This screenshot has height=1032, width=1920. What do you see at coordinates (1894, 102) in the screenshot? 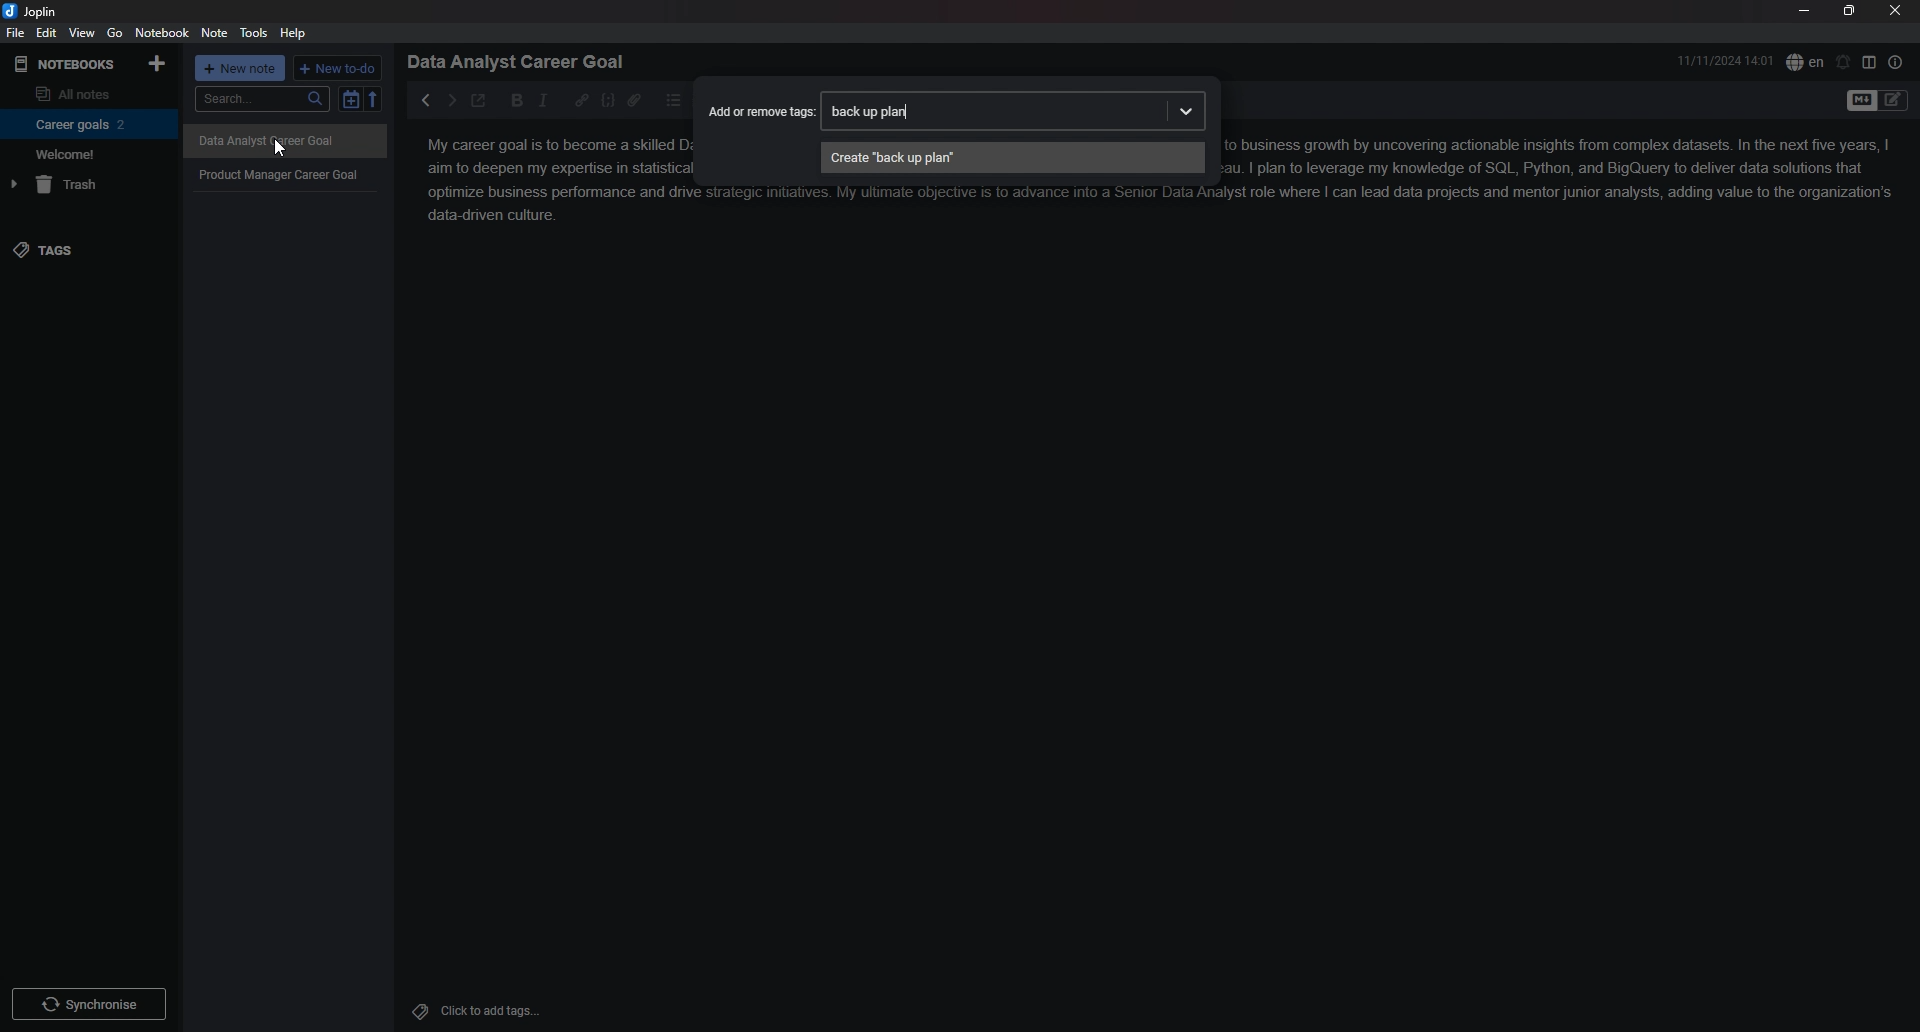
I see `Toggle Editor` at bounding box center [1894, 102].